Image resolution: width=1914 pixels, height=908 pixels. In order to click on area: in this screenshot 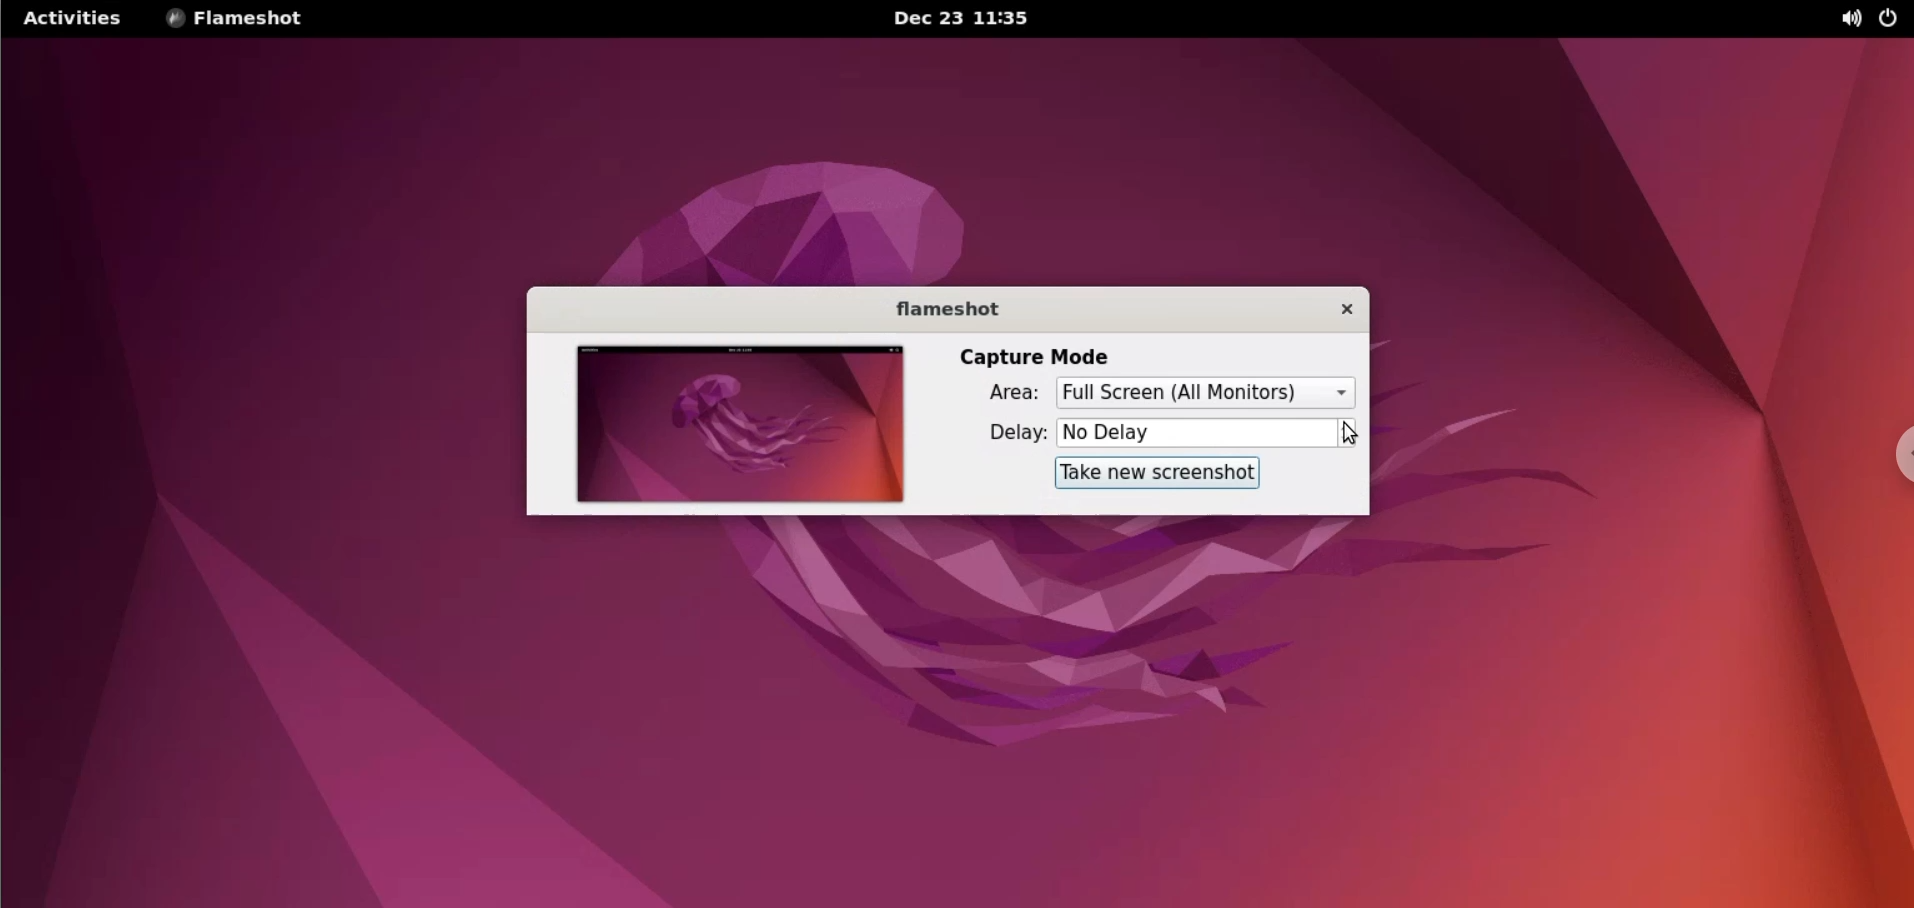, I will do `click(1004, 396)`.